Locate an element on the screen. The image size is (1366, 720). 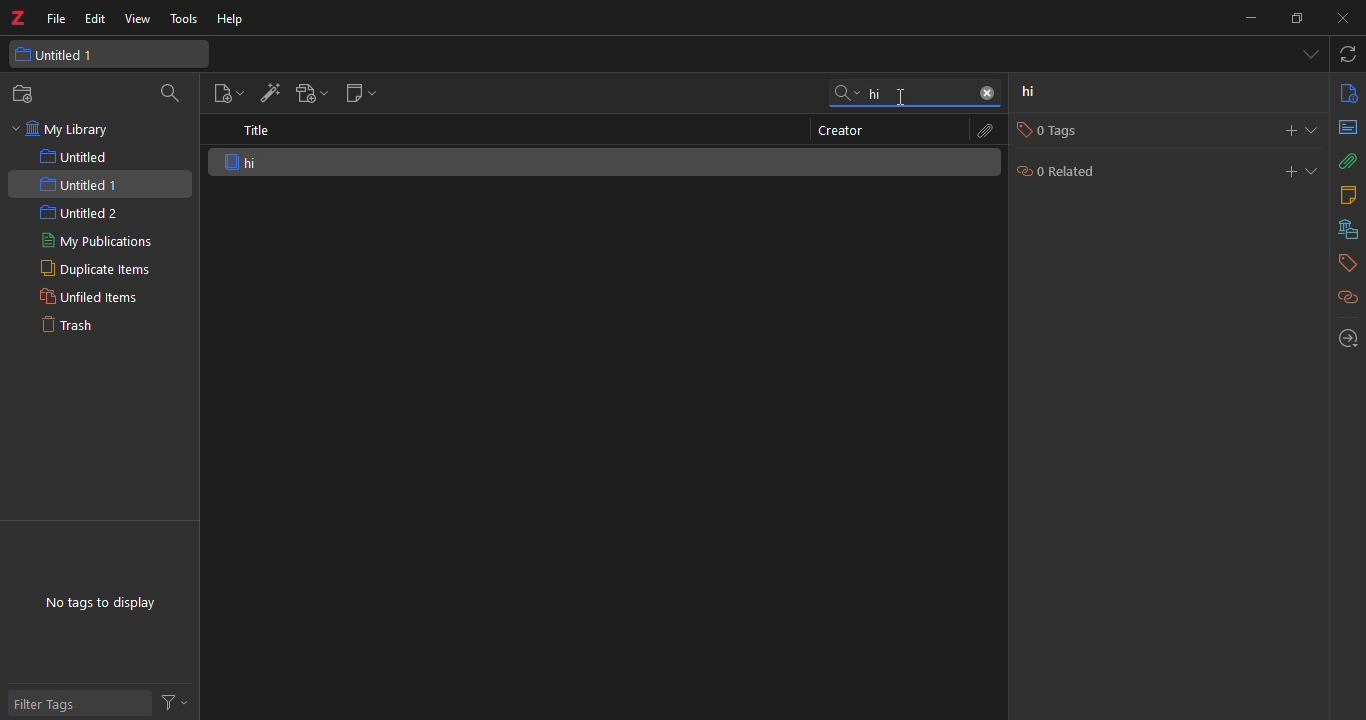
duplicate items is located at coordinates (91, 268).